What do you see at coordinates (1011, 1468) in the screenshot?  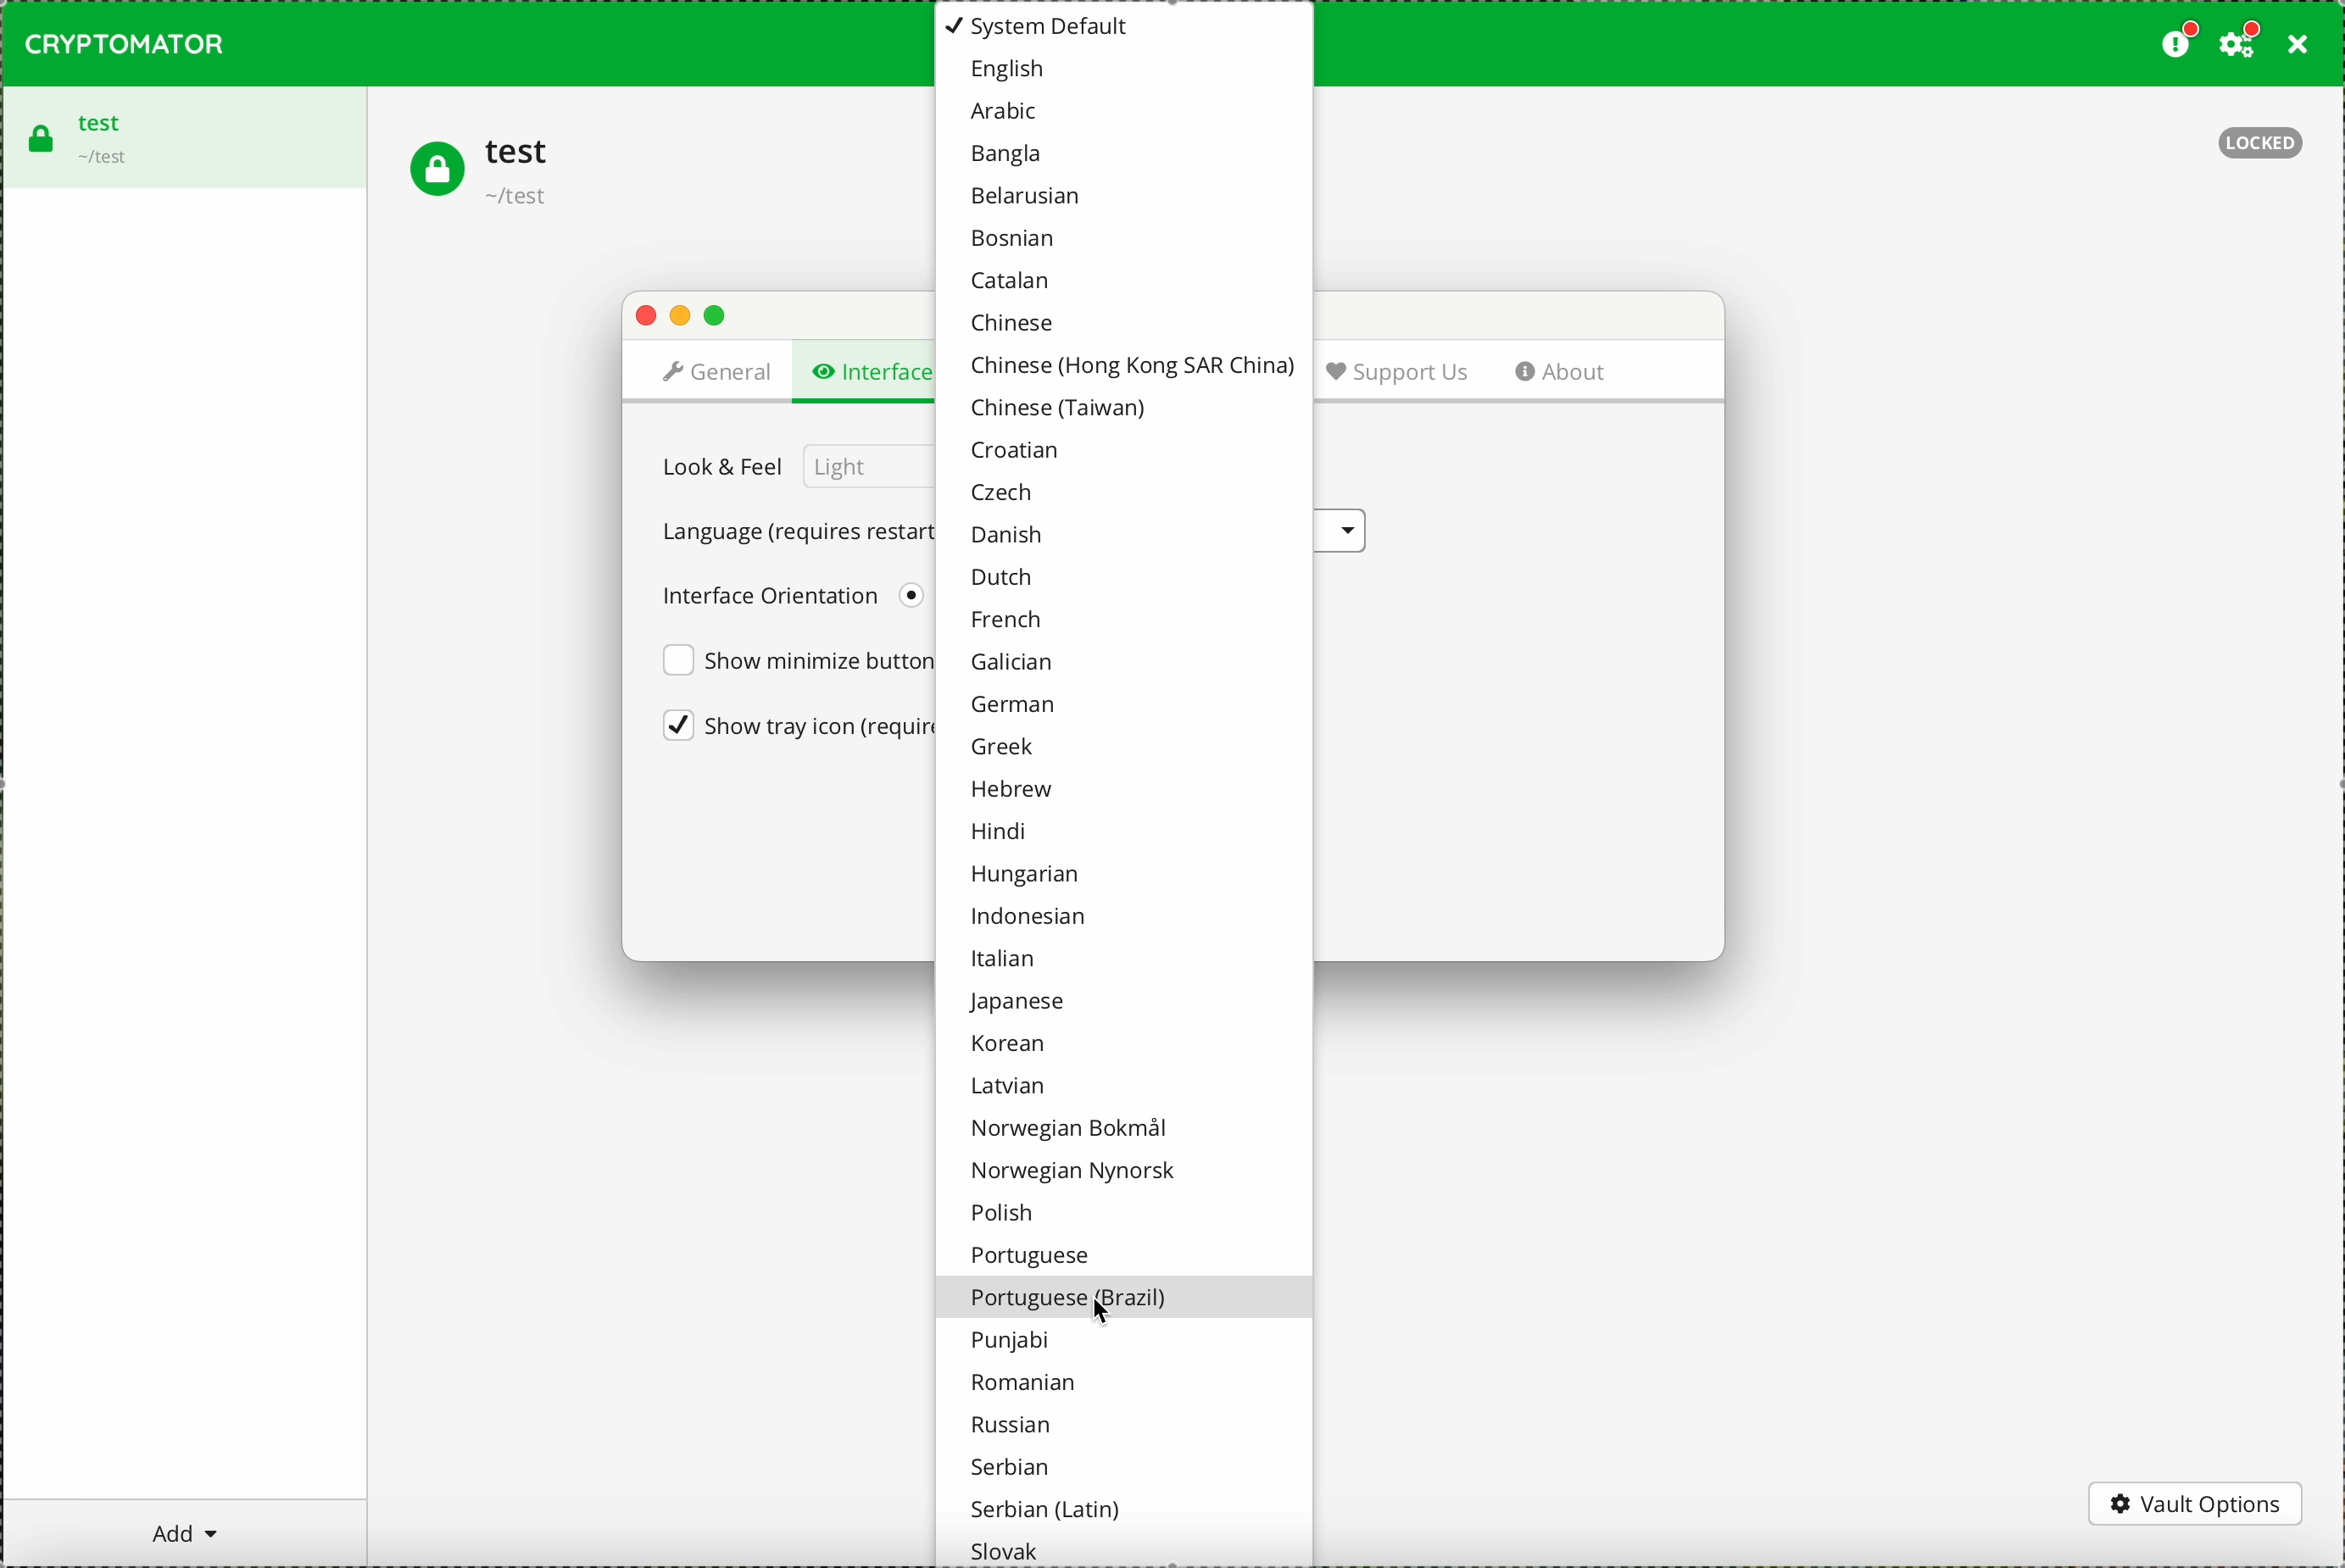 I see `serbian` at bounding box center [1011, 1468].